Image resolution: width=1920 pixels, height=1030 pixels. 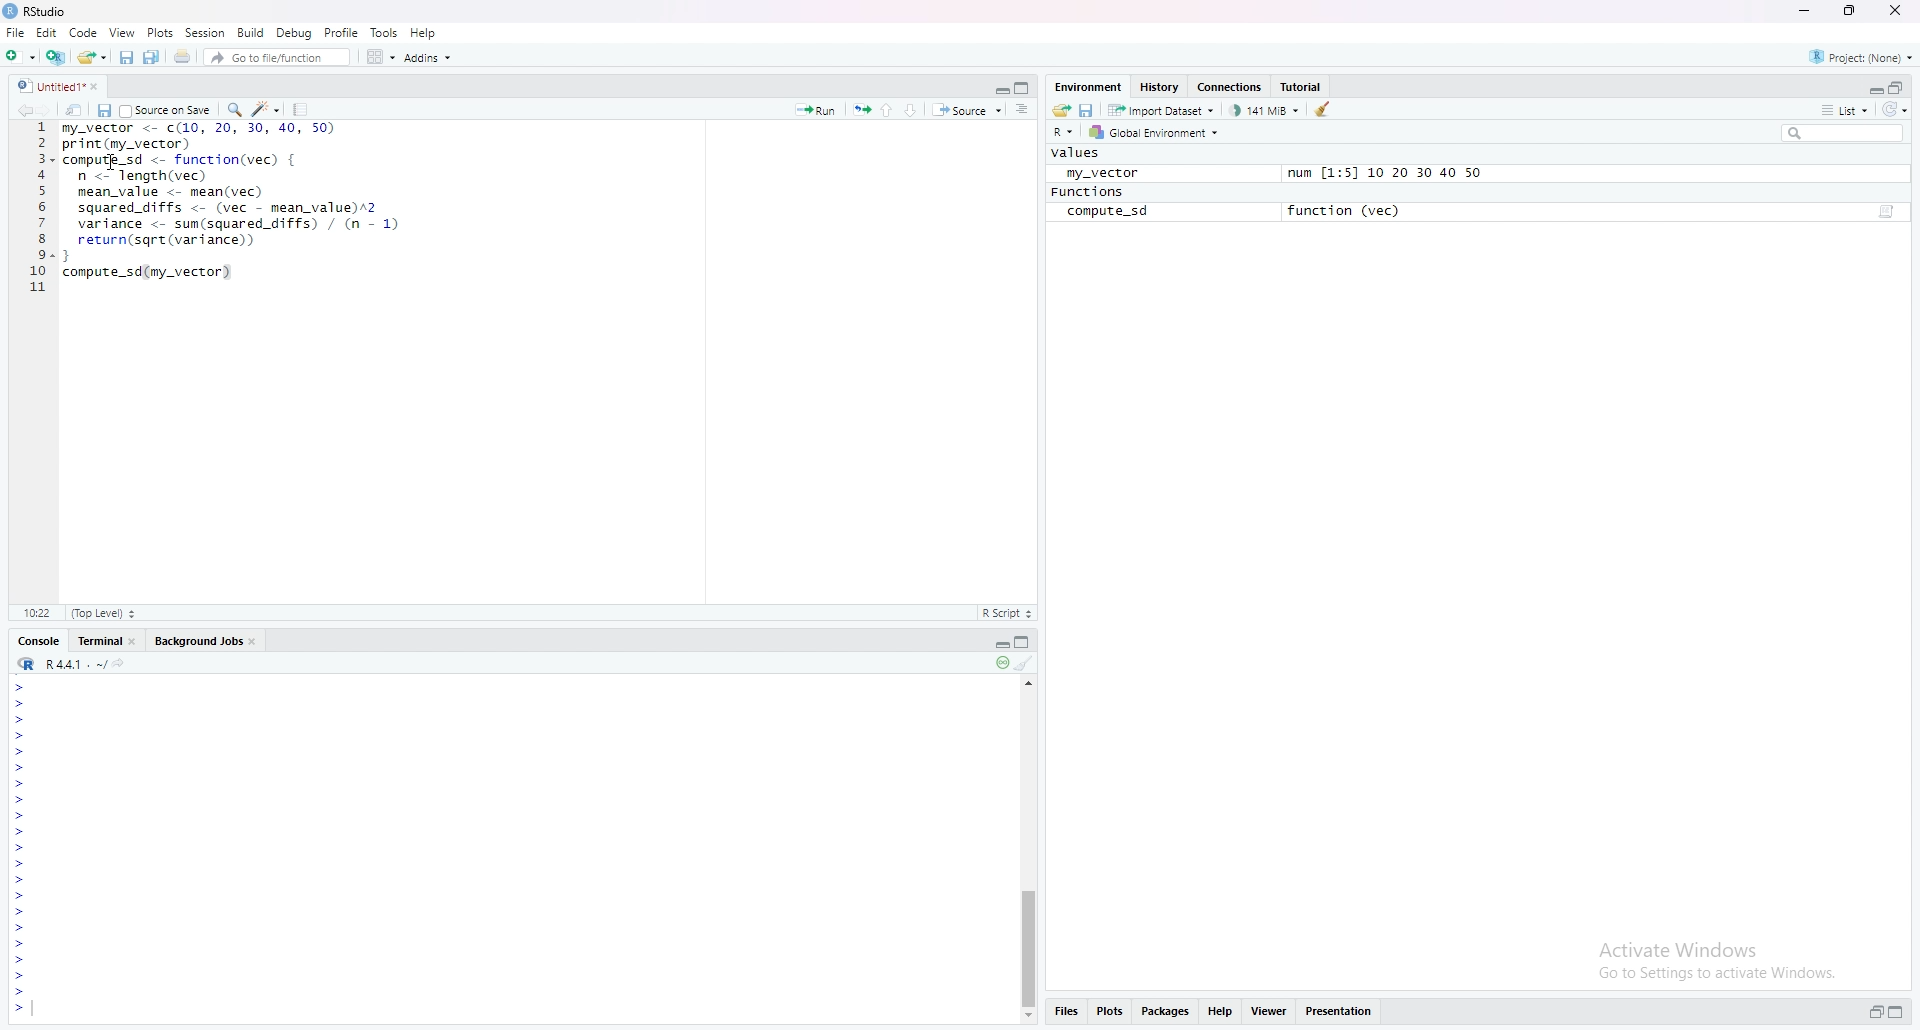 I want to click on Prompt cursor, so click(x=21, y=719).